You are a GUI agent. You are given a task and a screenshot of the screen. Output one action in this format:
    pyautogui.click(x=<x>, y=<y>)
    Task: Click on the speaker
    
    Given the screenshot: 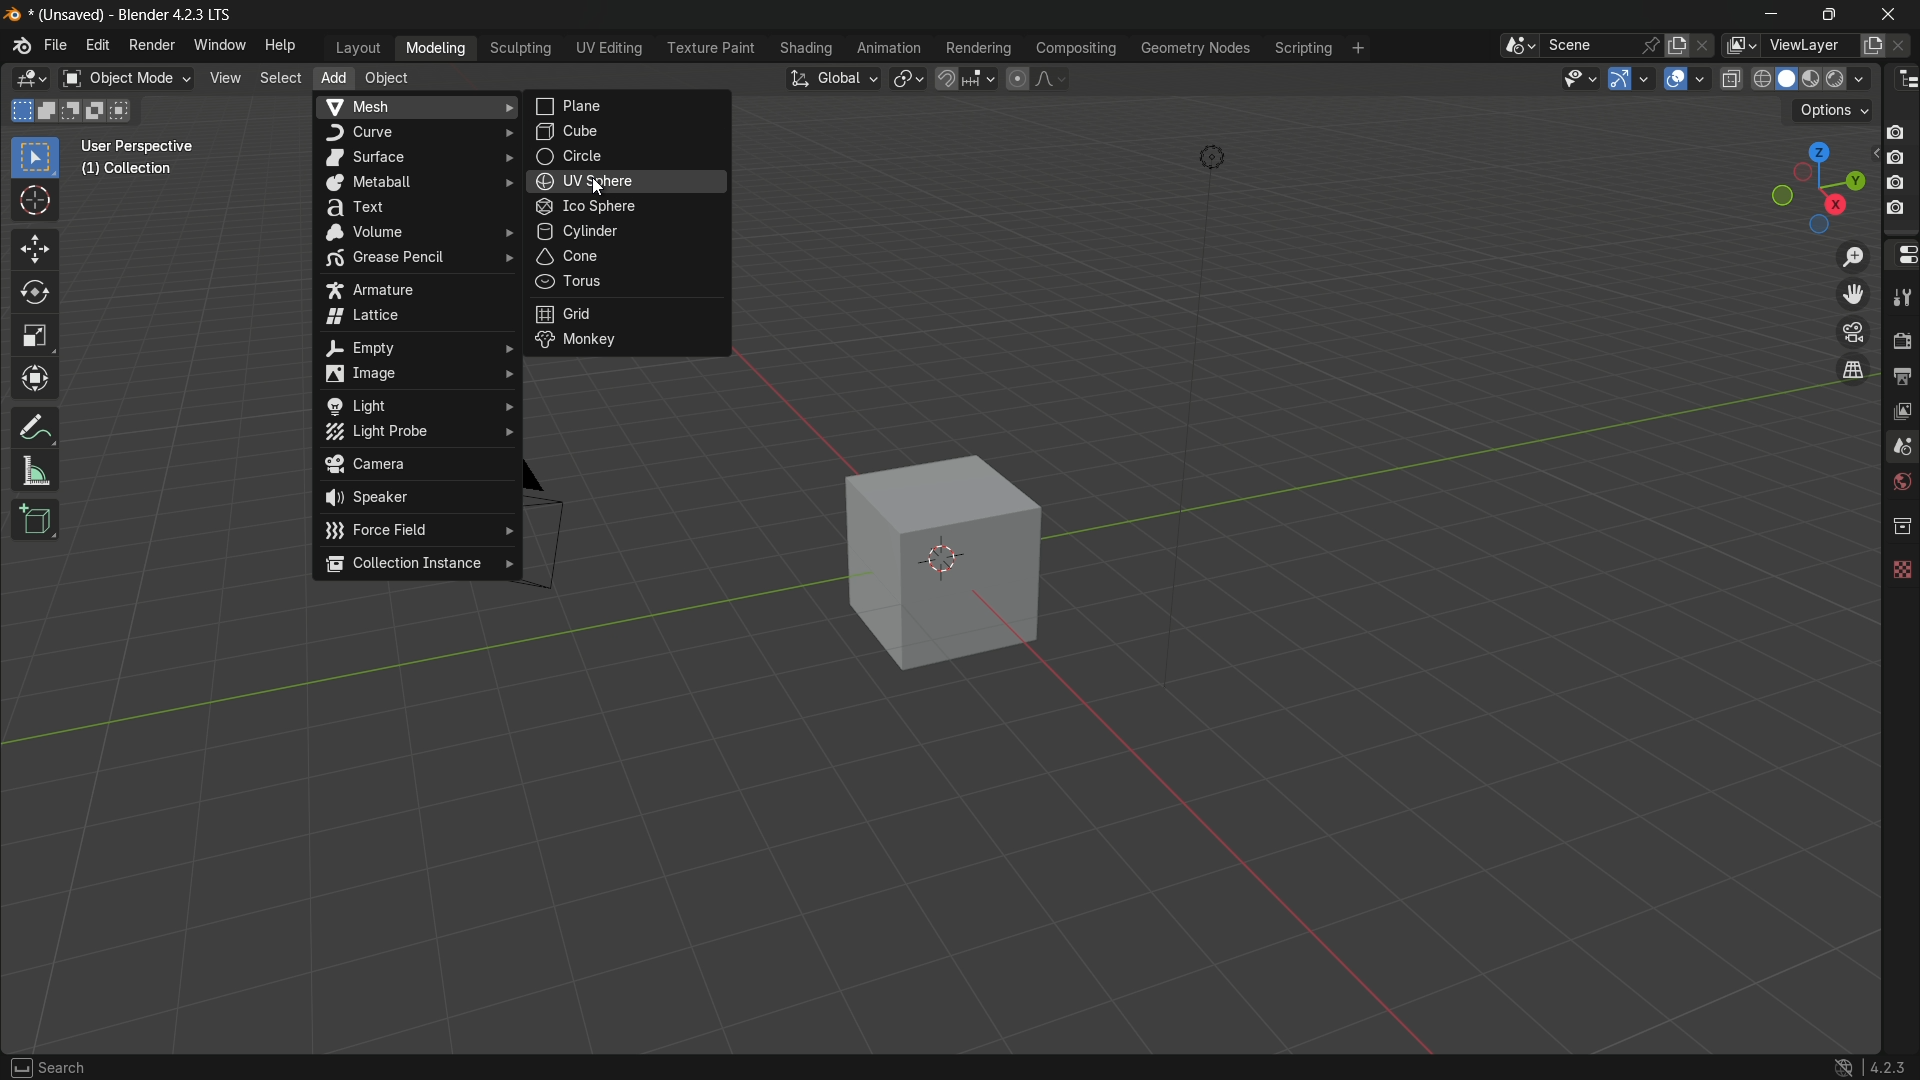 What is the action you would take?
    pyautogui.click(x=417, y=501)
    